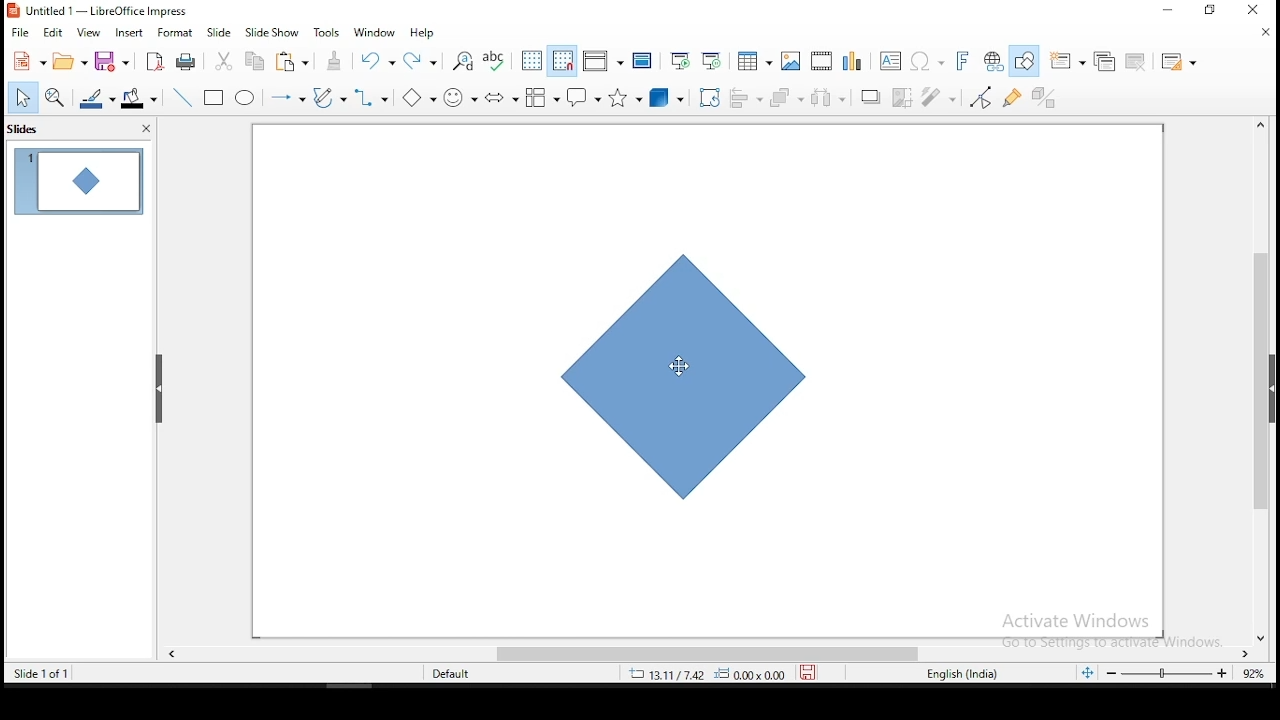 This screenshot has height=720, width=1280. What do you see at coordinates (1209, 10) in the screenshot?
I see `restore` at bounding box center [1209, 10].